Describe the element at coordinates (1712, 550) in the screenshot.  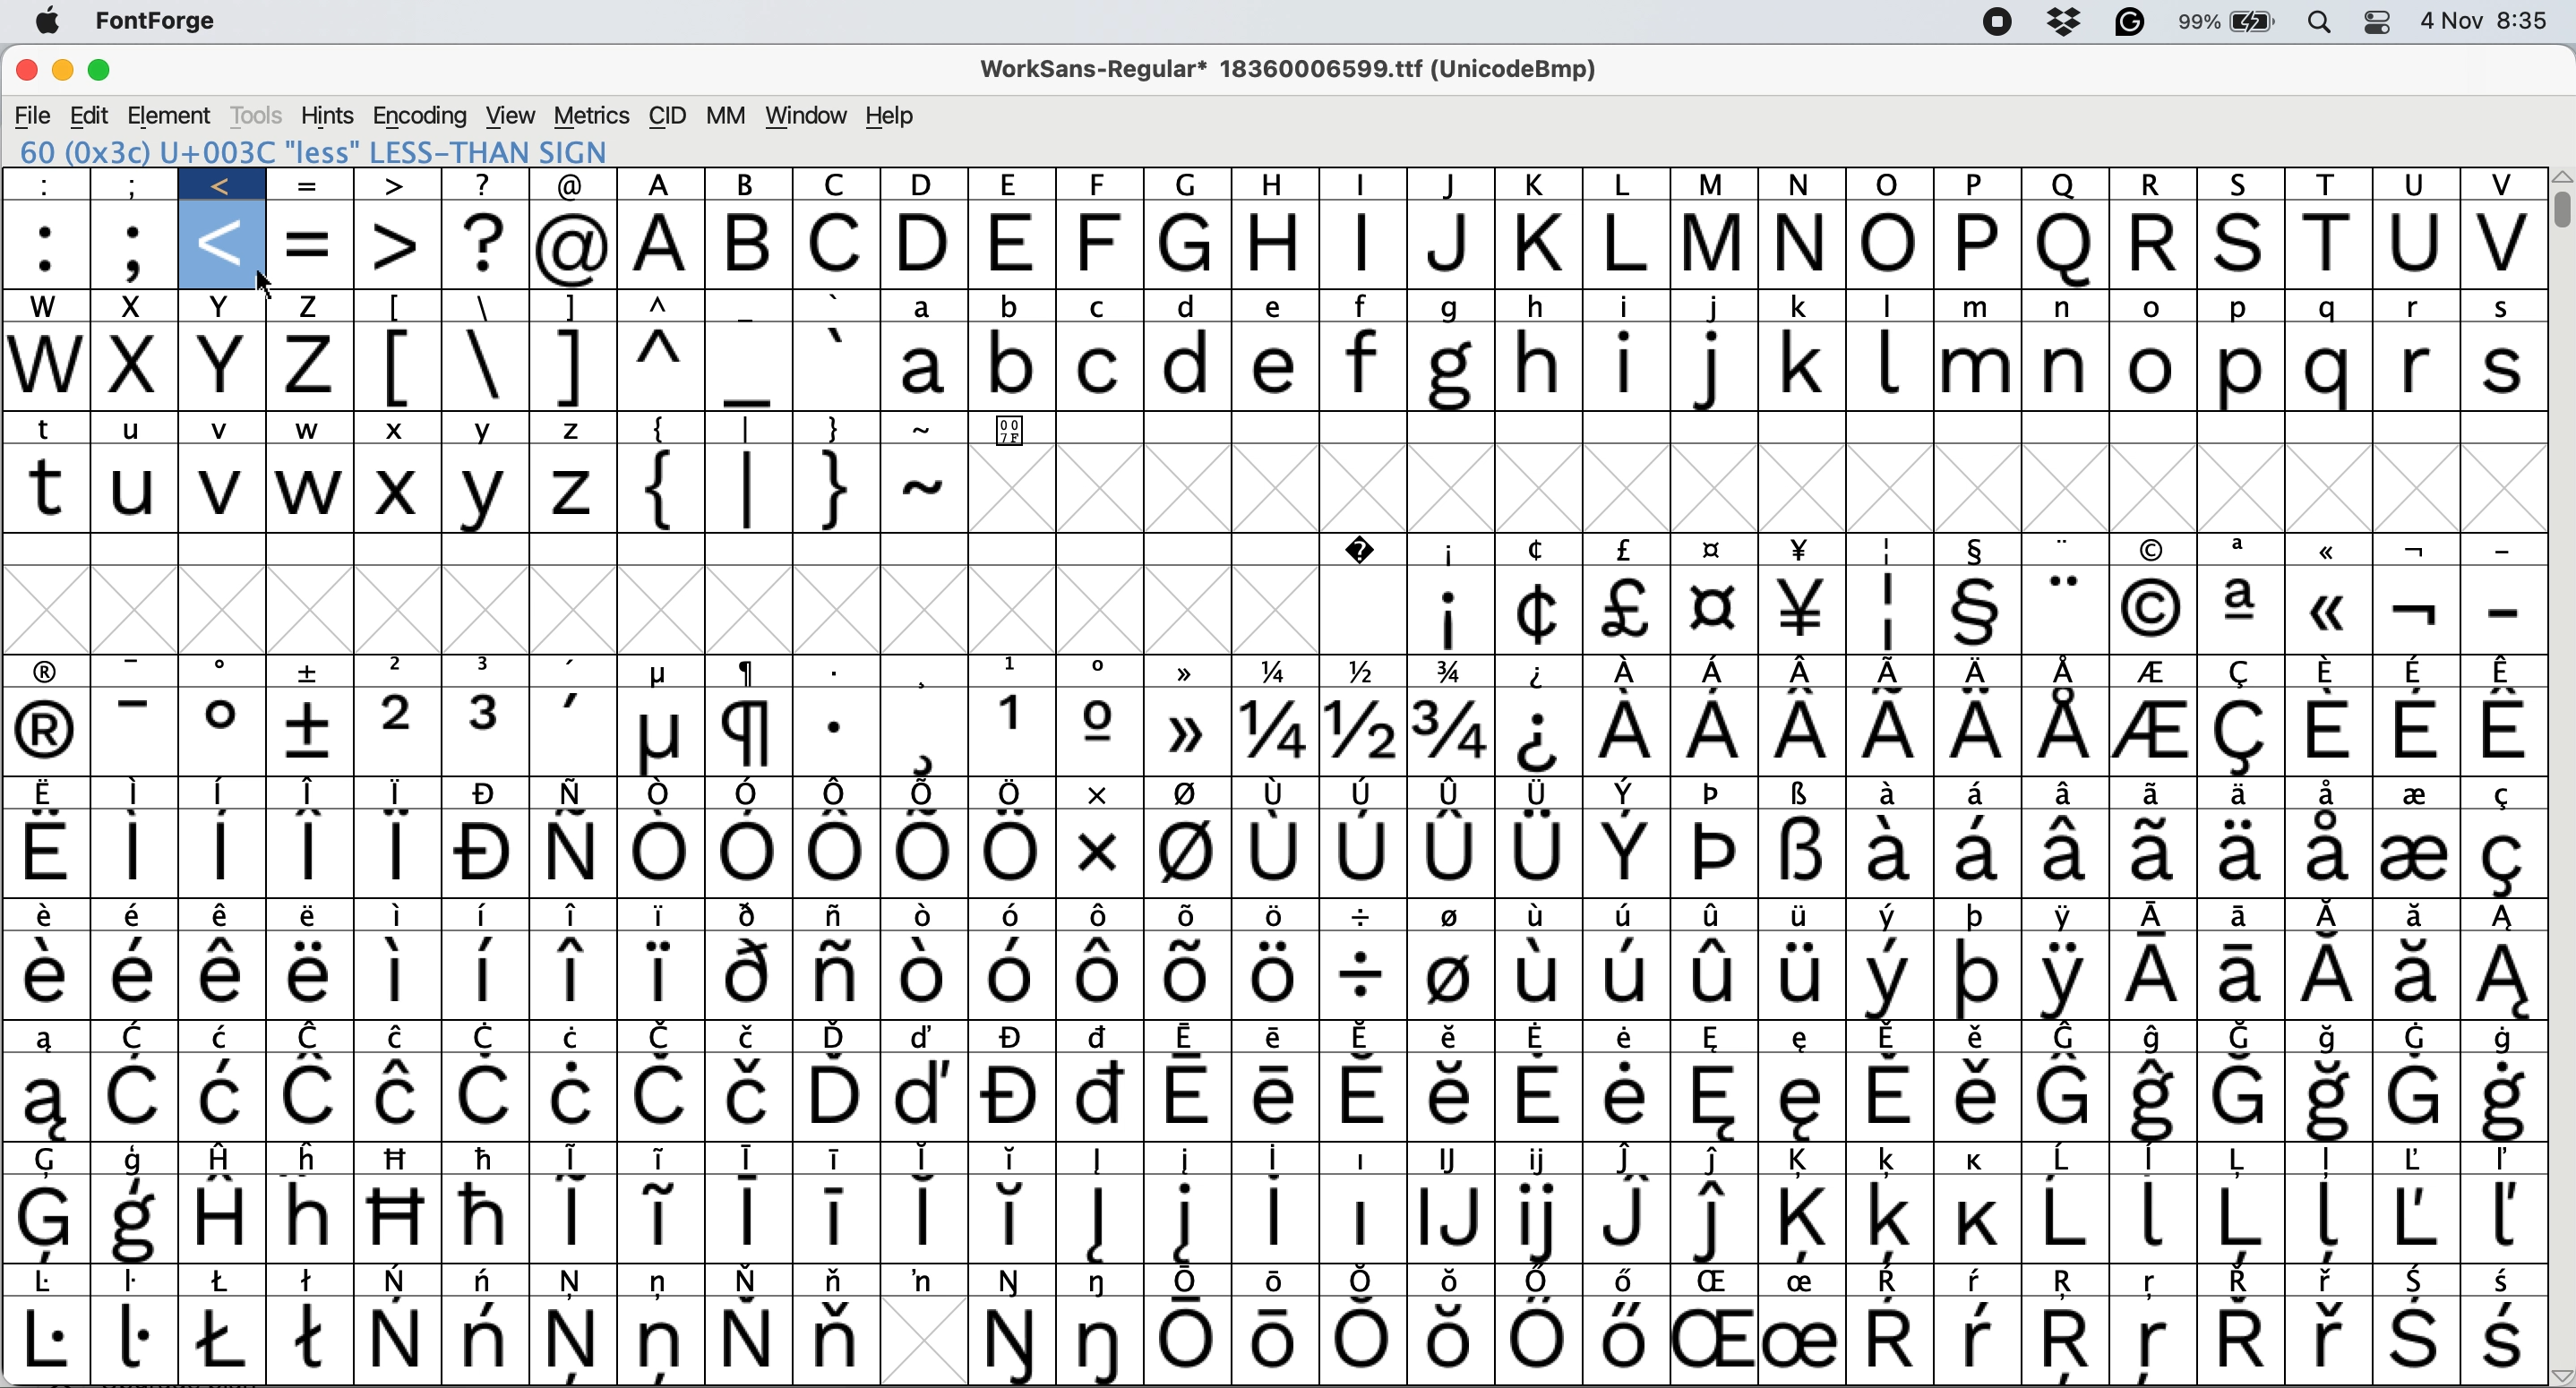
I see `Symbol` at that location.